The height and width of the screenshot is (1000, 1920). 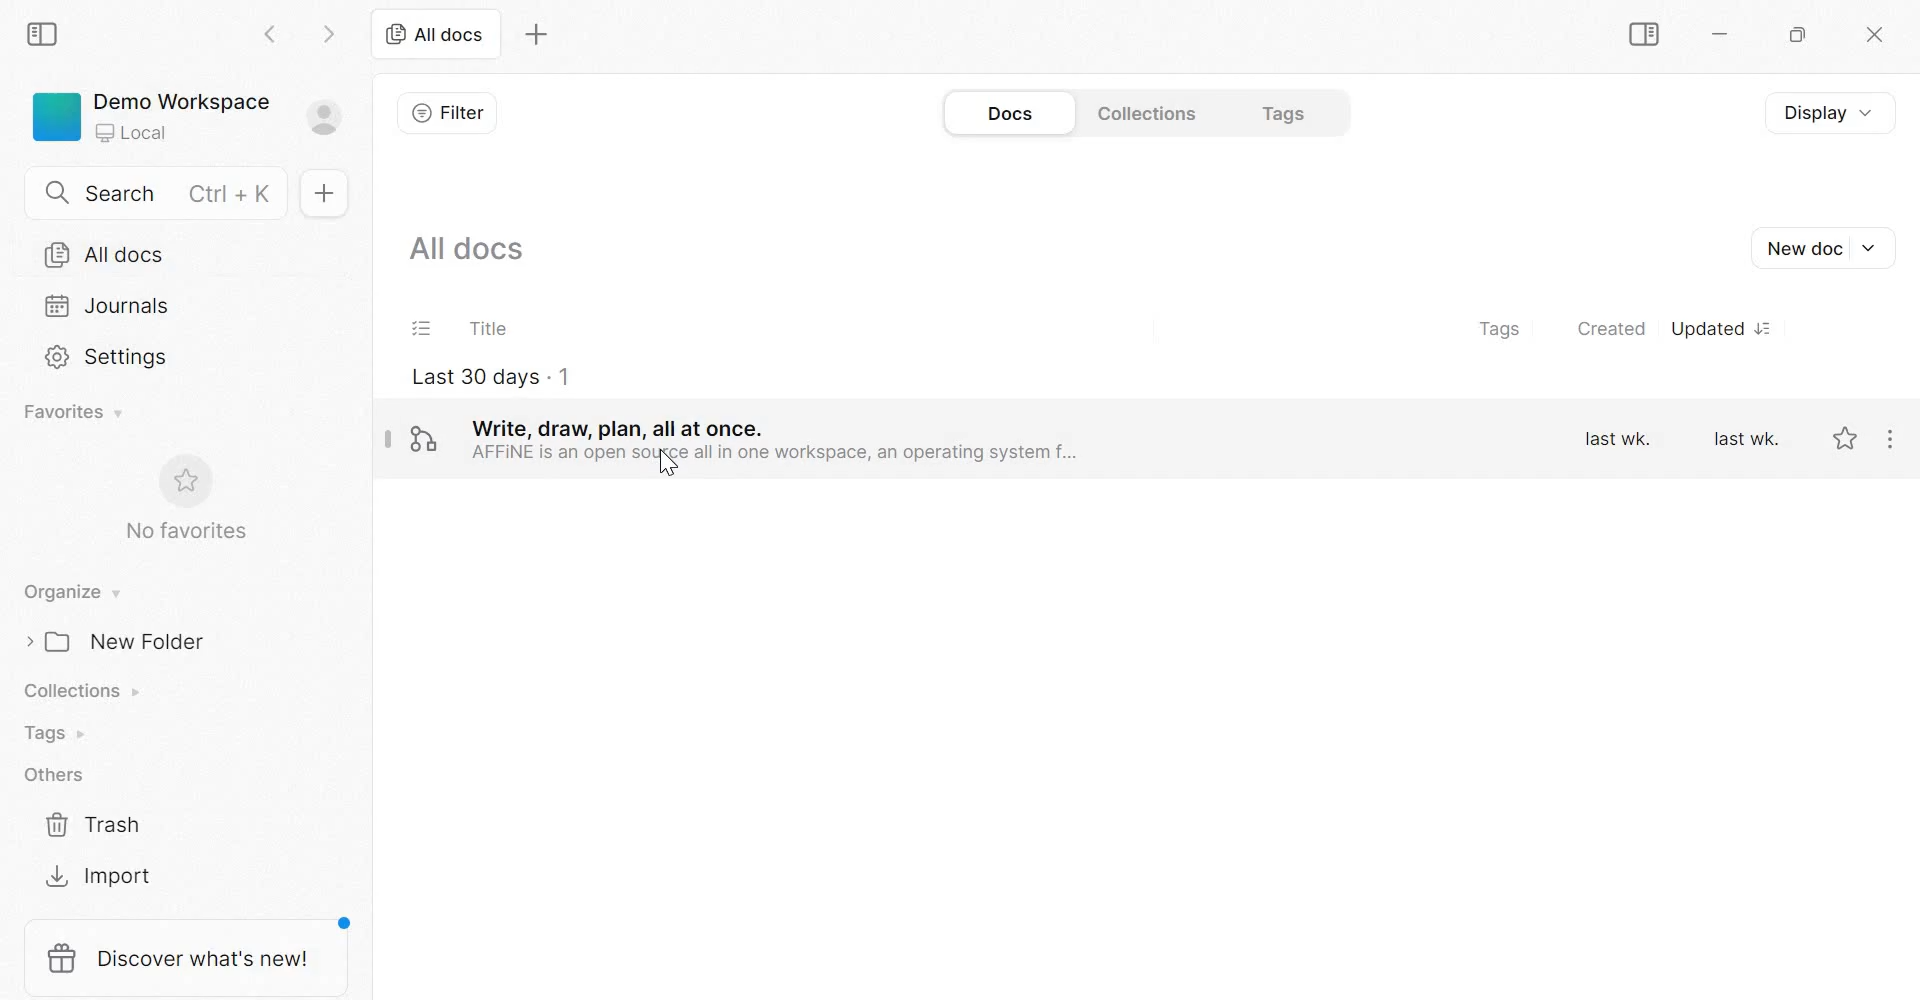 I want to click on Maximize, so click(x=1799, y=35).